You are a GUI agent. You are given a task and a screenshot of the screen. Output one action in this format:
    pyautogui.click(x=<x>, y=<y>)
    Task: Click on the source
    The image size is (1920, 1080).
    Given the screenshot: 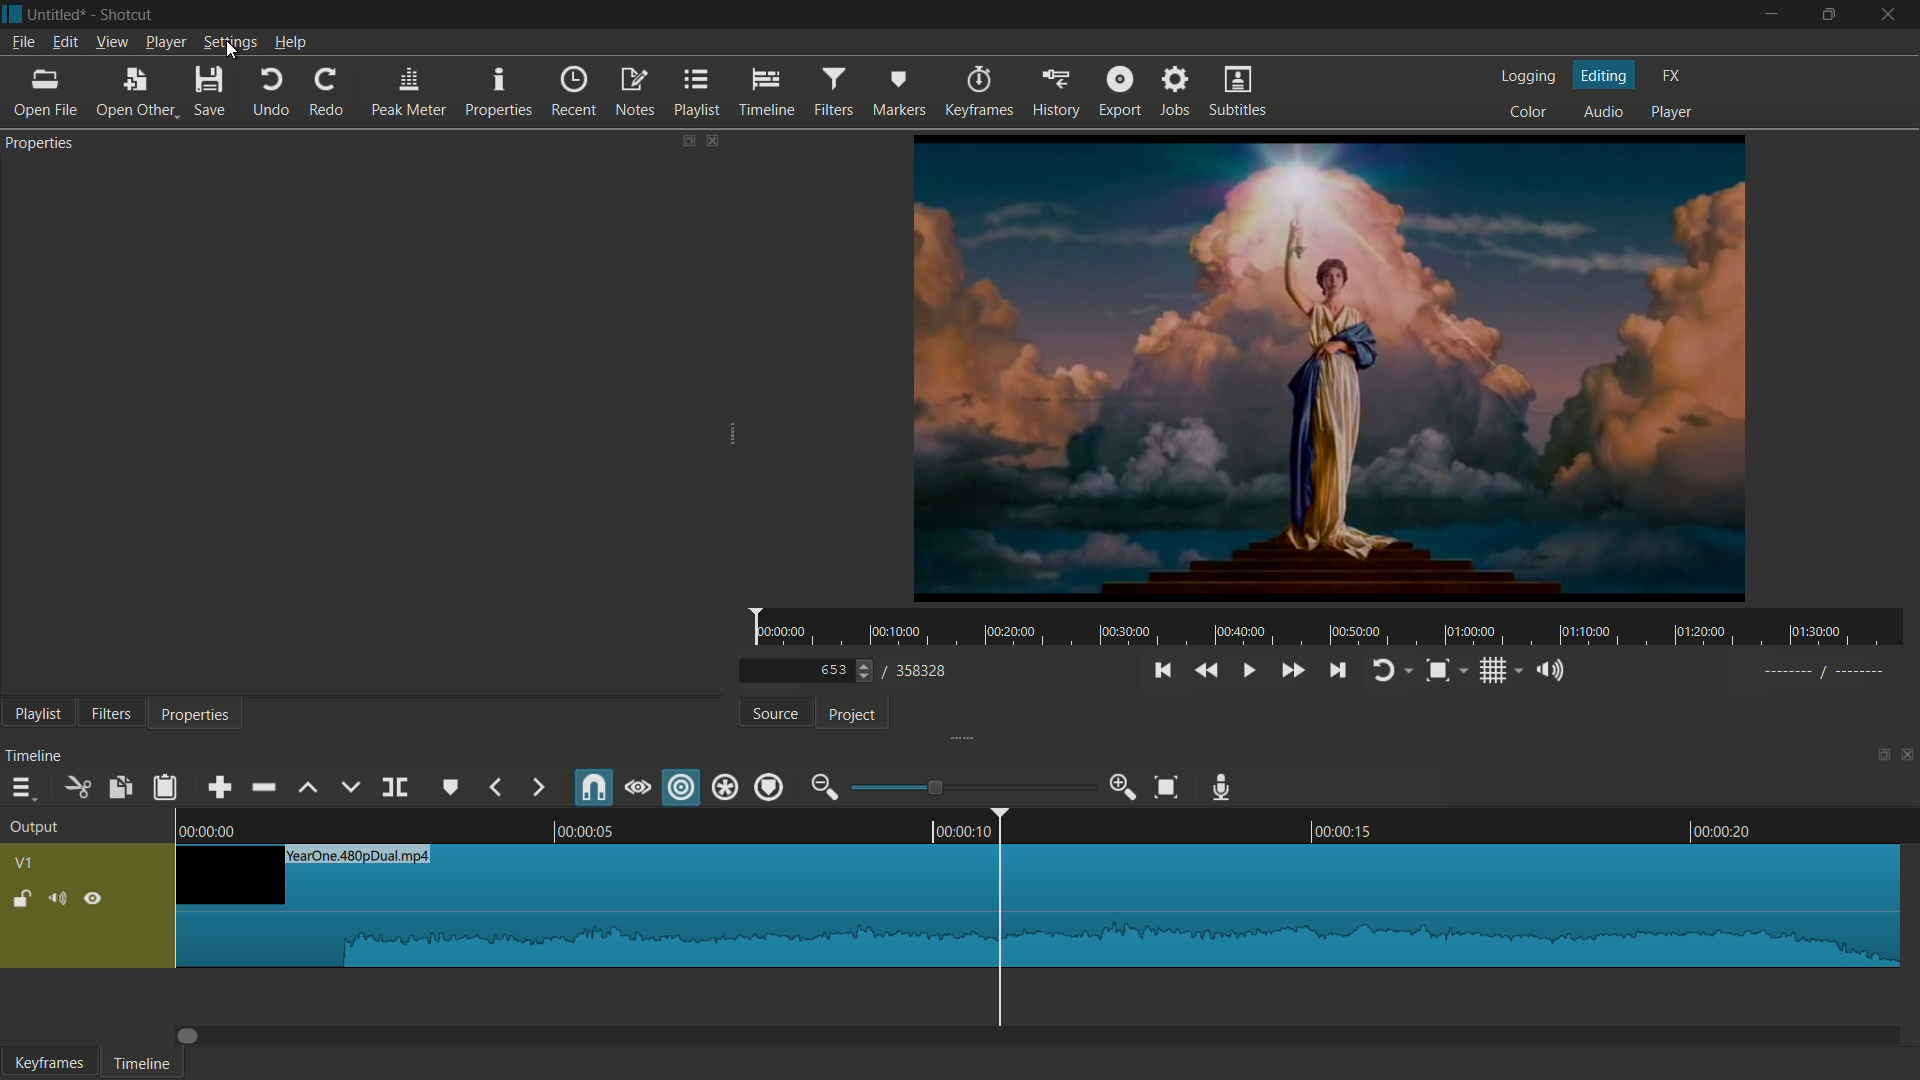 What is the action you would take?
    pyautogui.click(x=773, y=714)
    